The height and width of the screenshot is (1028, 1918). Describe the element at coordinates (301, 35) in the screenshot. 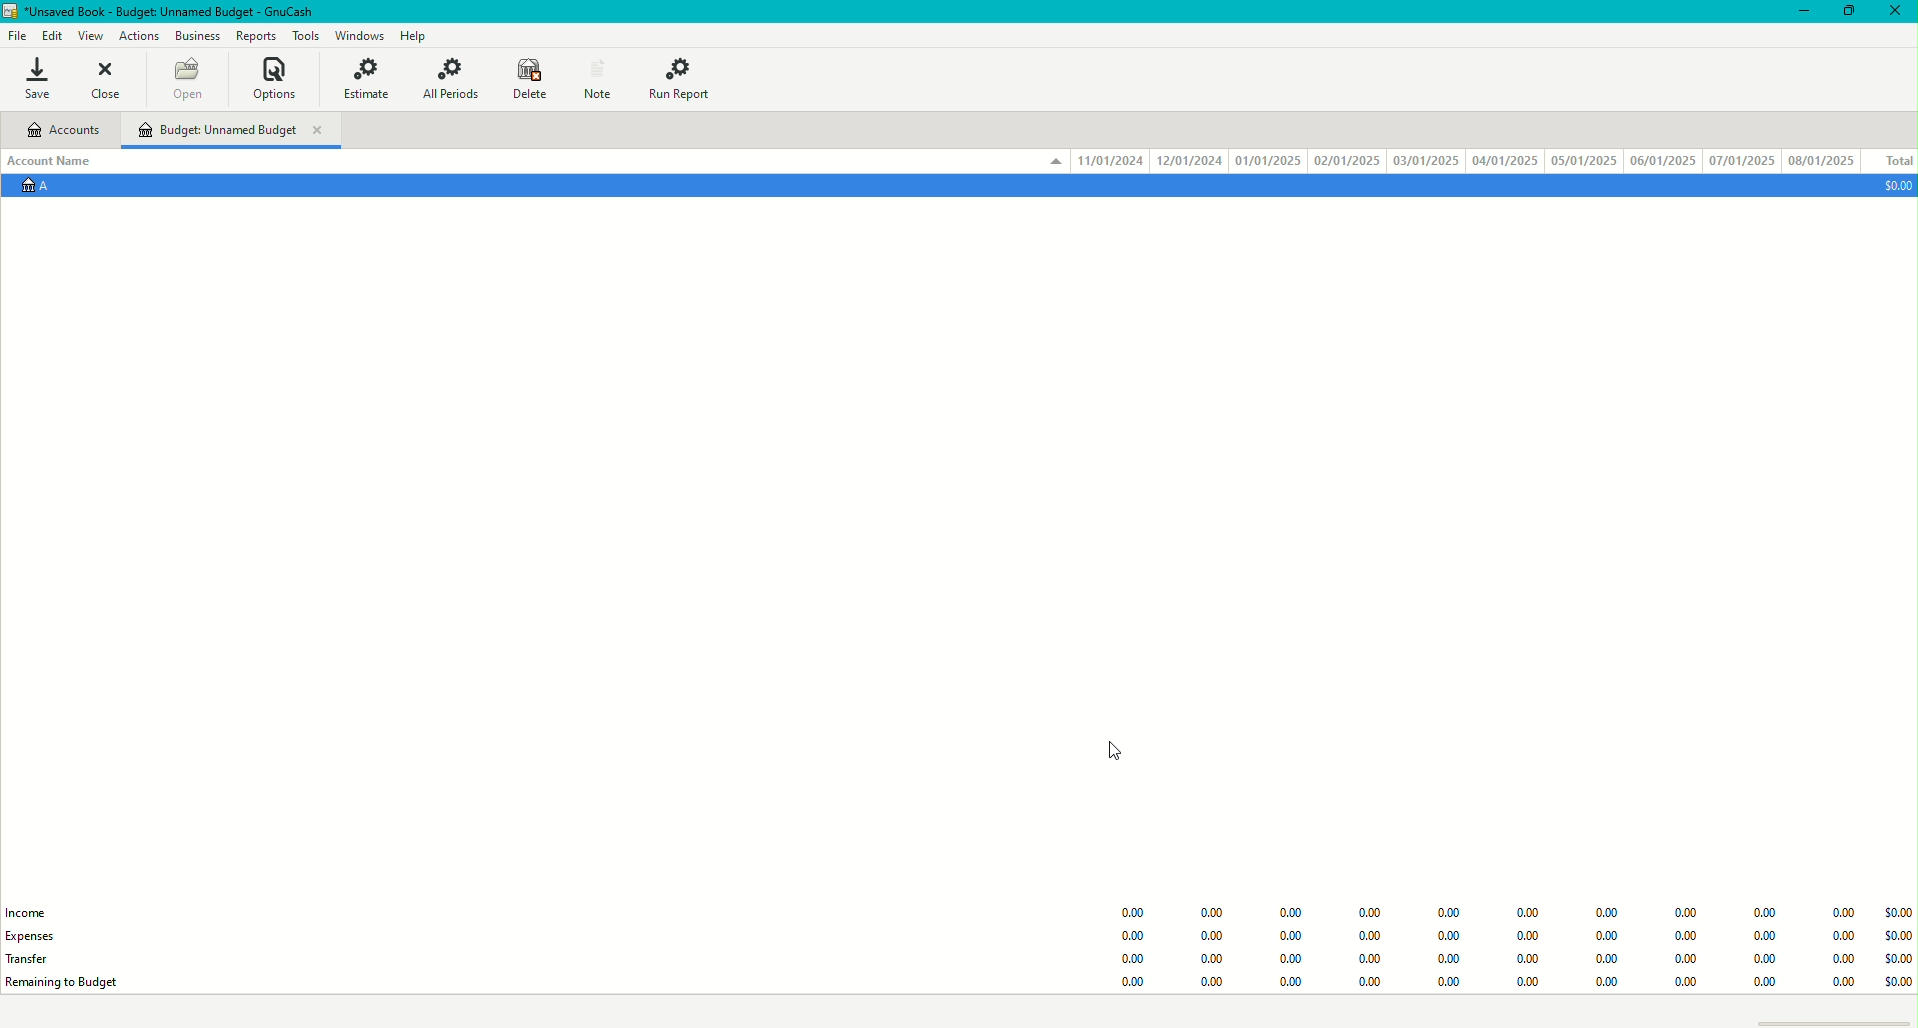

I see `Tools` at that location.